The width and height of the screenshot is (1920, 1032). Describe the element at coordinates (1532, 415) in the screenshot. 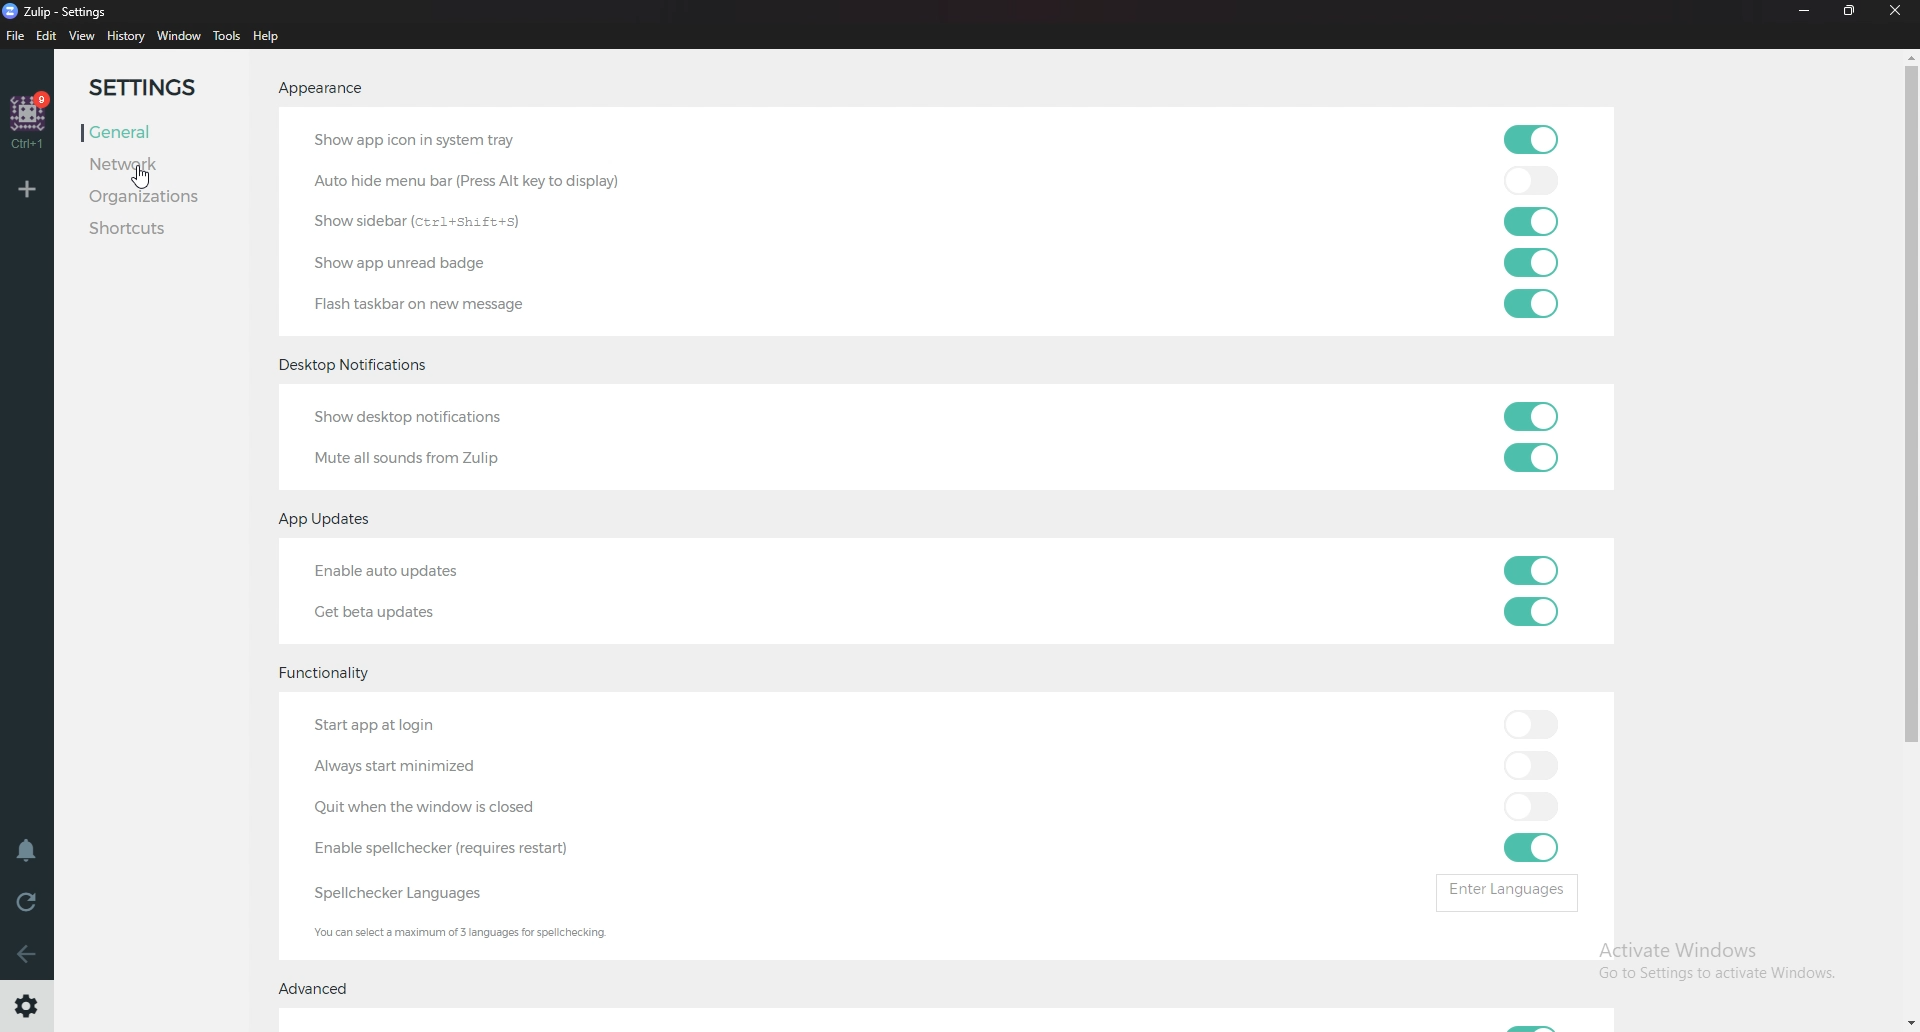

I see `toggle` at that location.